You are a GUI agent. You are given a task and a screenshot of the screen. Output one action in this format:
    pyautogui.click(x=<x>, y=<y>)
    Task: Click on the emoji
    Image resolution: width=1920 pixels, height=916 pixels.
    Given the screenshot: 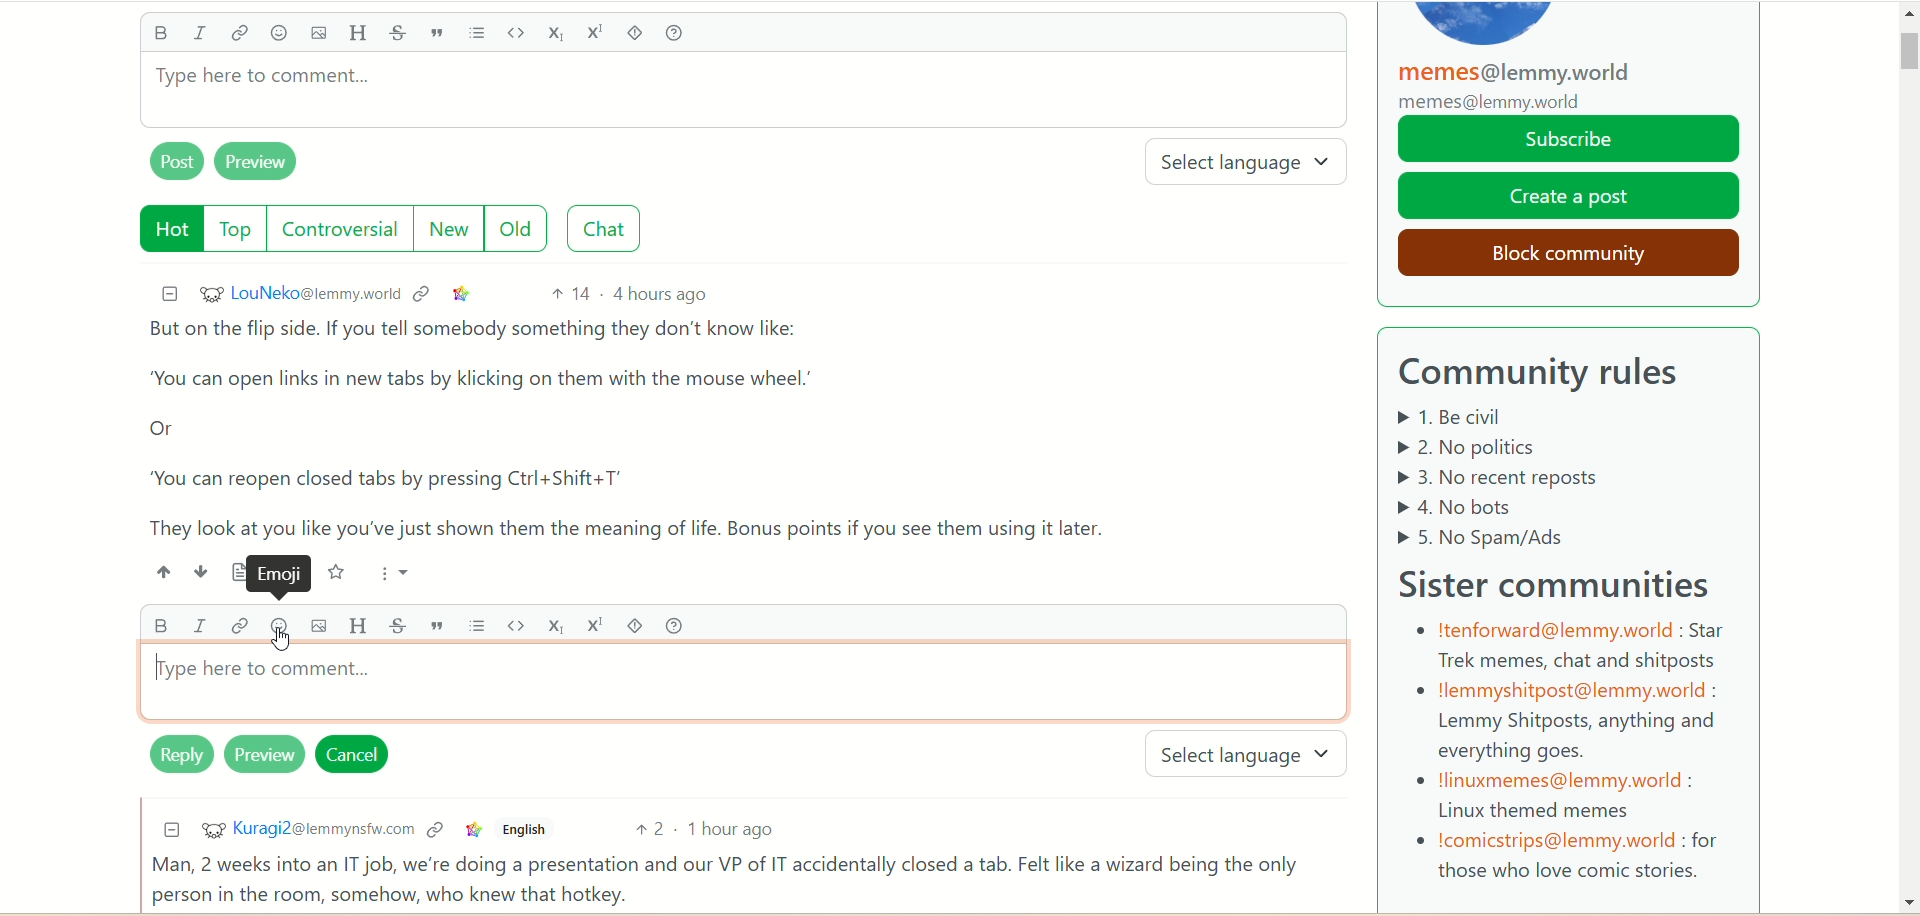 What is the action you would take?
    pyautogui.click(x=278, y=34)
    